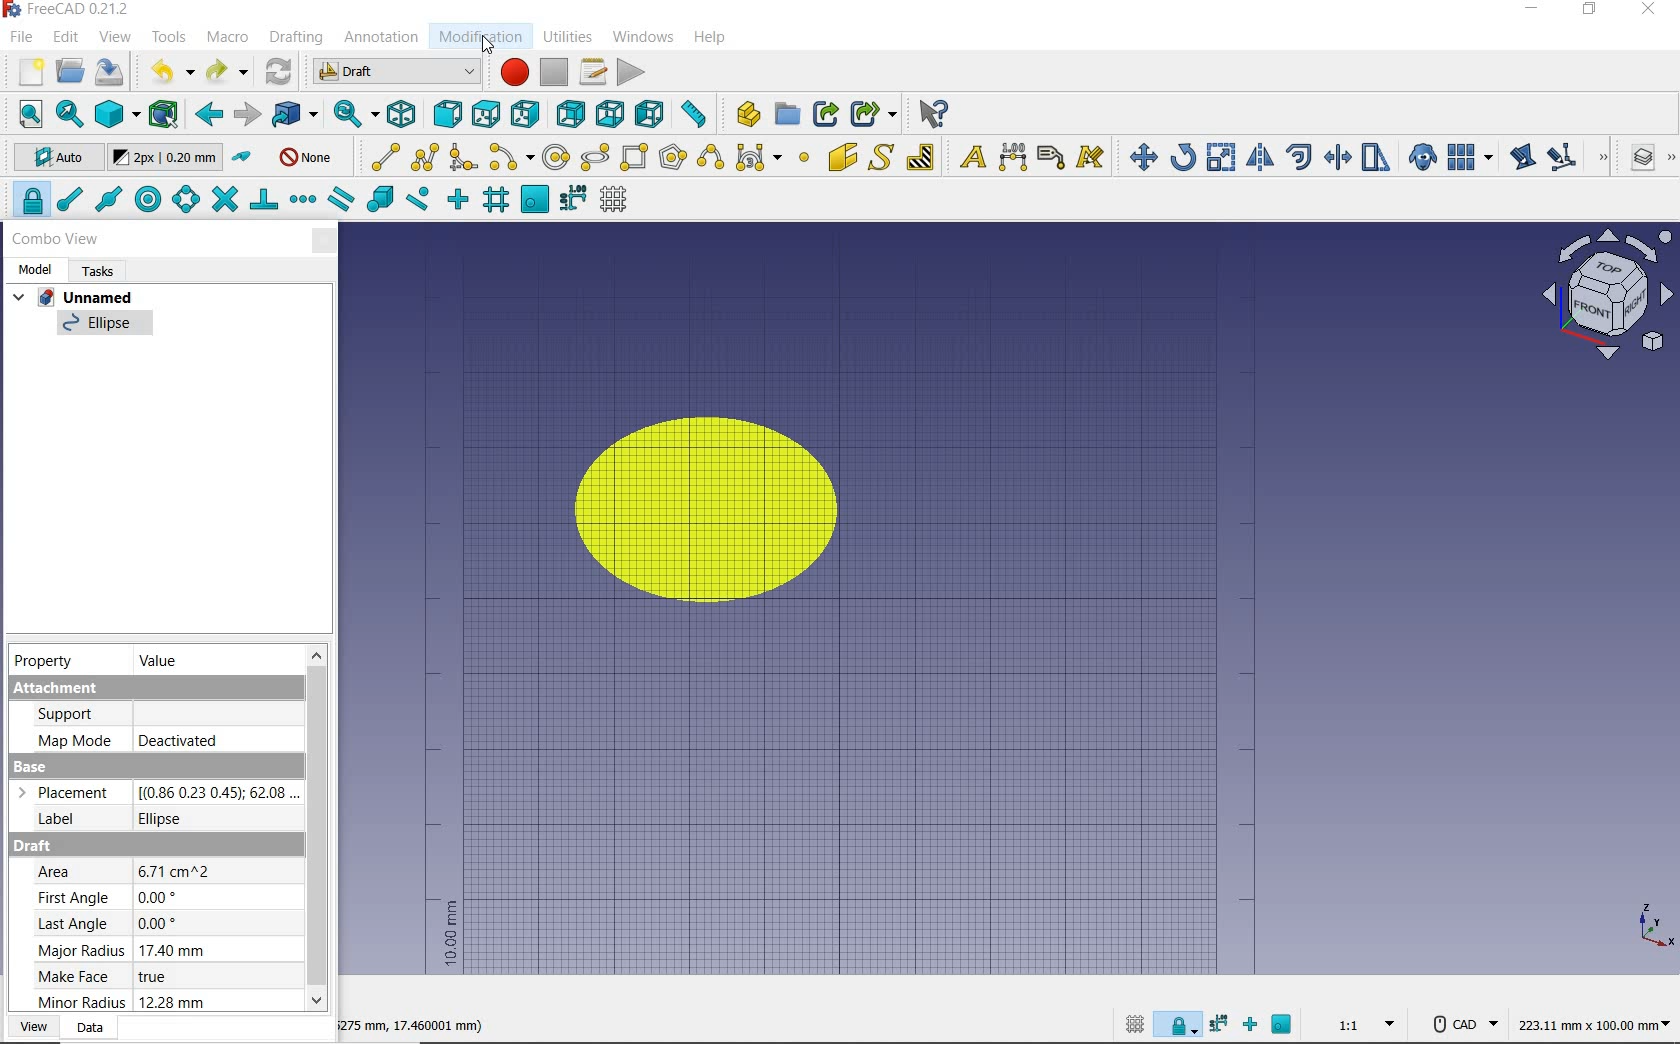  Describe the element at coordinates (296, 39) in the screenshot. I see `drafting` at that location.